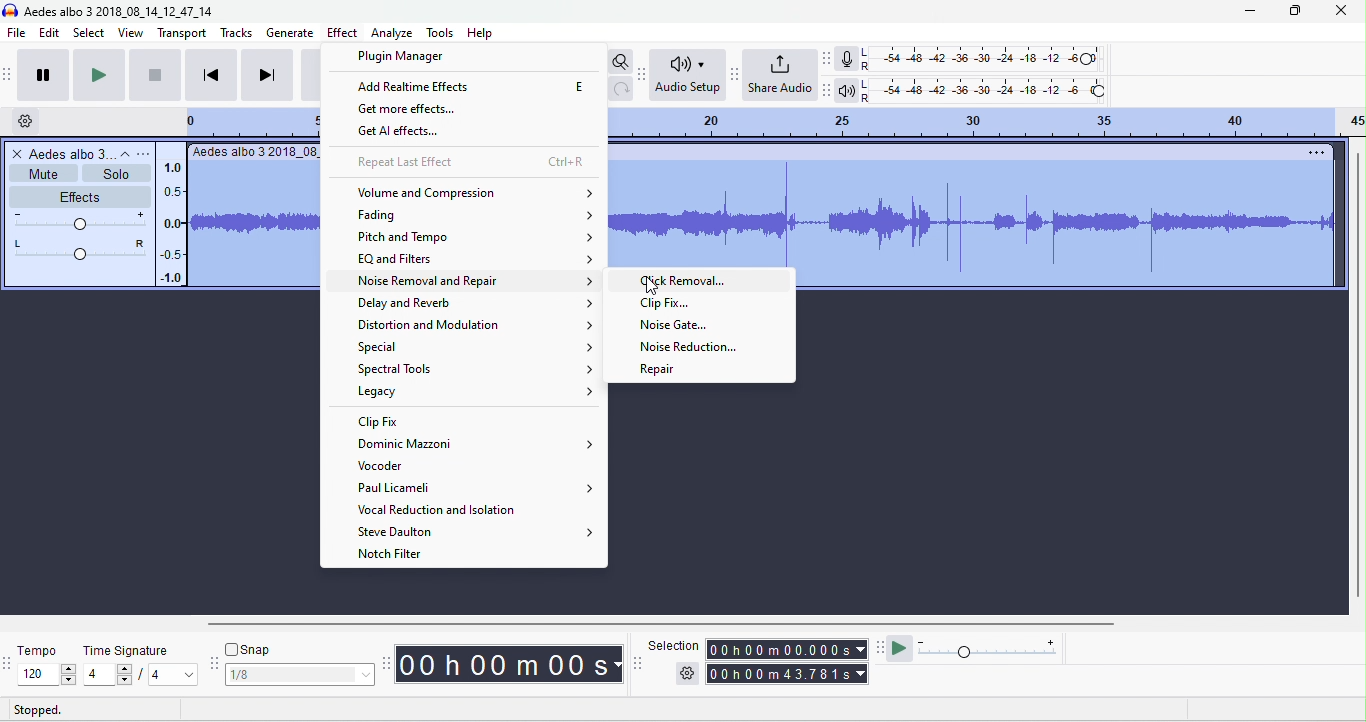 The image size is (1366, 722). What do you see at coordinates (848, 91) in the screenshot?
I see `playback meter` at bounding box center [848, 91].